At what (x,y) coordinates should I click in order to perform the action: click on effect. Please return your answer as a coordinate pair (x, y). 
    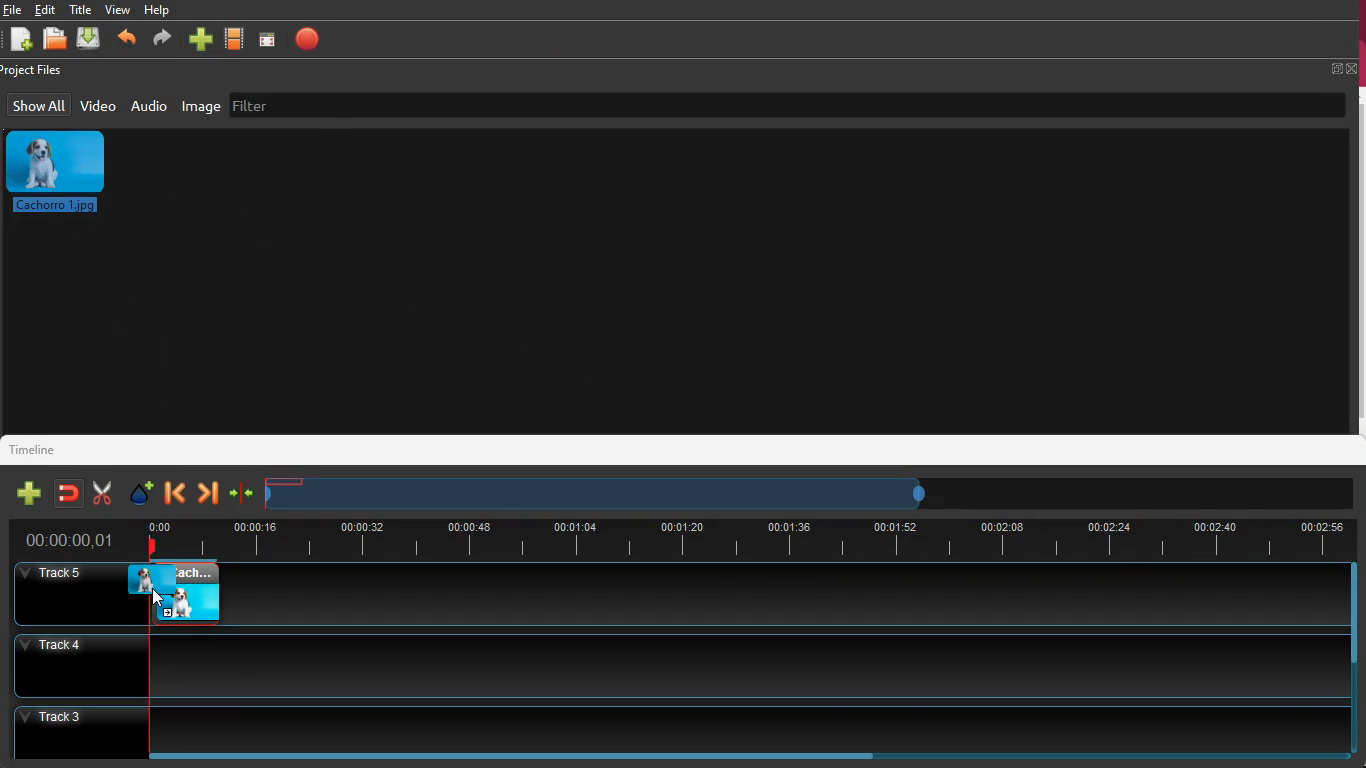
    Looking at the image, I should click on (143, 494).